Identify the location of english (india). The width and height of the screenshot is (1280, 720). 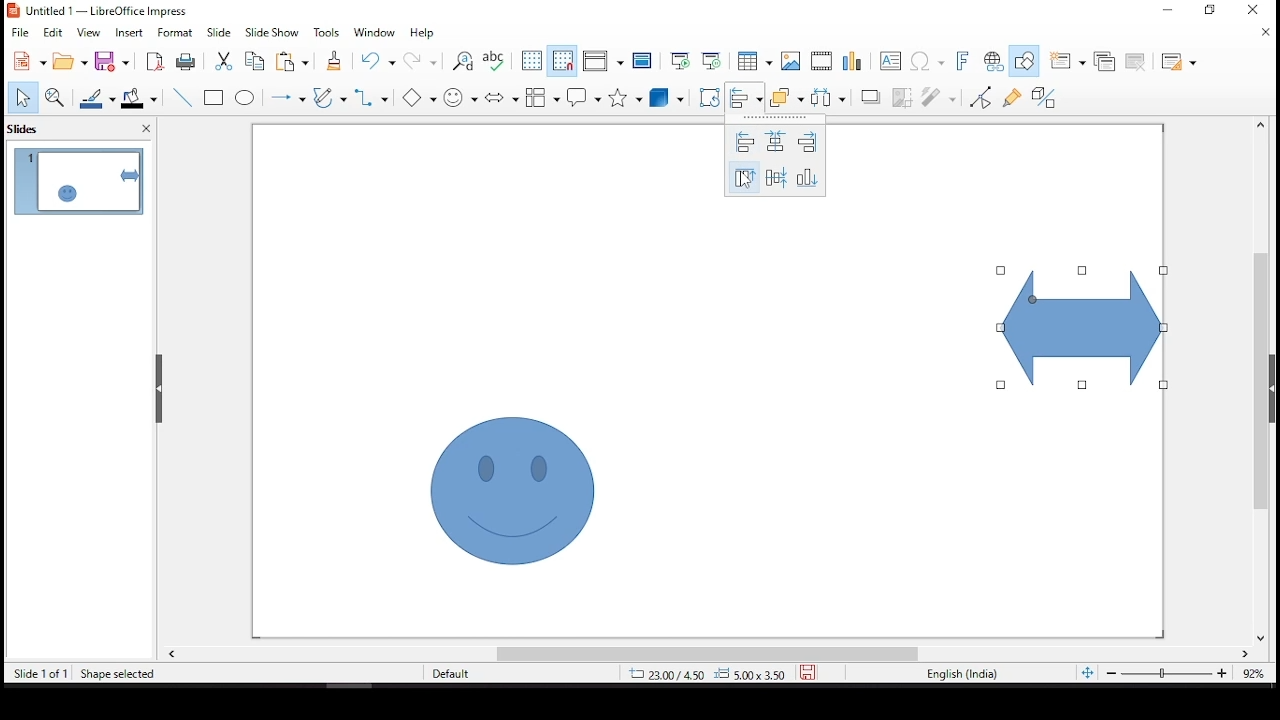
(962, 675).